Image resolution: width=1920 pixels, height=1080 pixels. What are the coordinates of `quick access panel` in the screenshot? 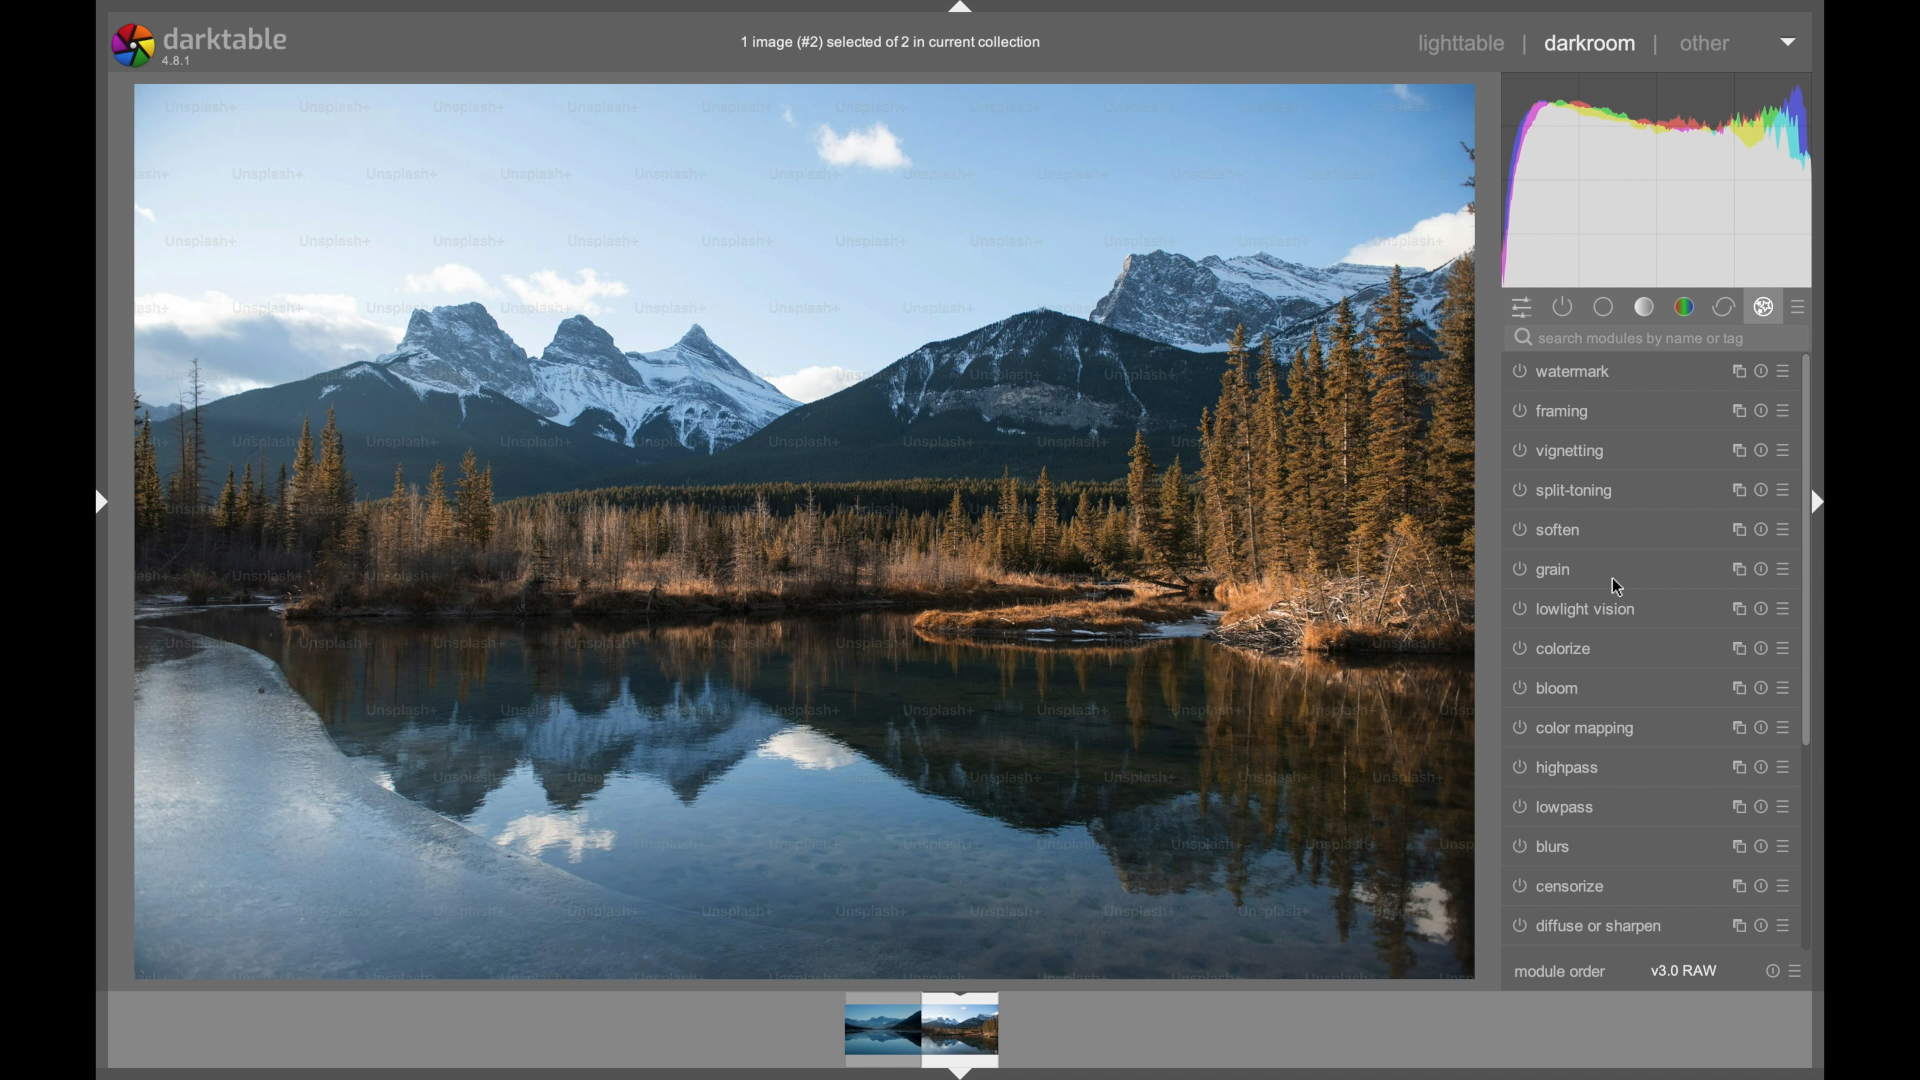 It's located at (1522, 308).